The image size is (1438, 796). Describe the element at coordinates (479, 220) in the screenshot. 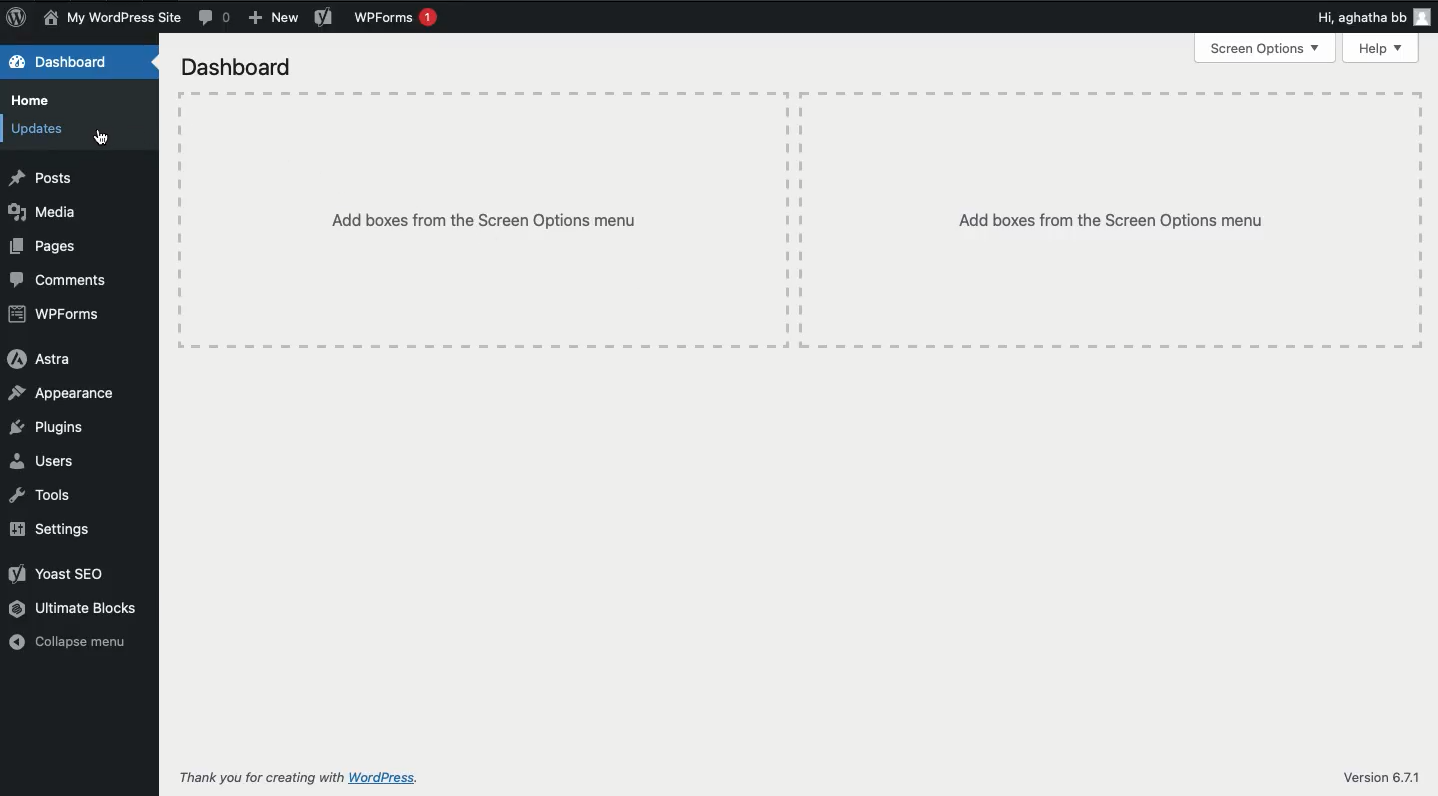

I see `Add boxes from the screen options menu` at that location.